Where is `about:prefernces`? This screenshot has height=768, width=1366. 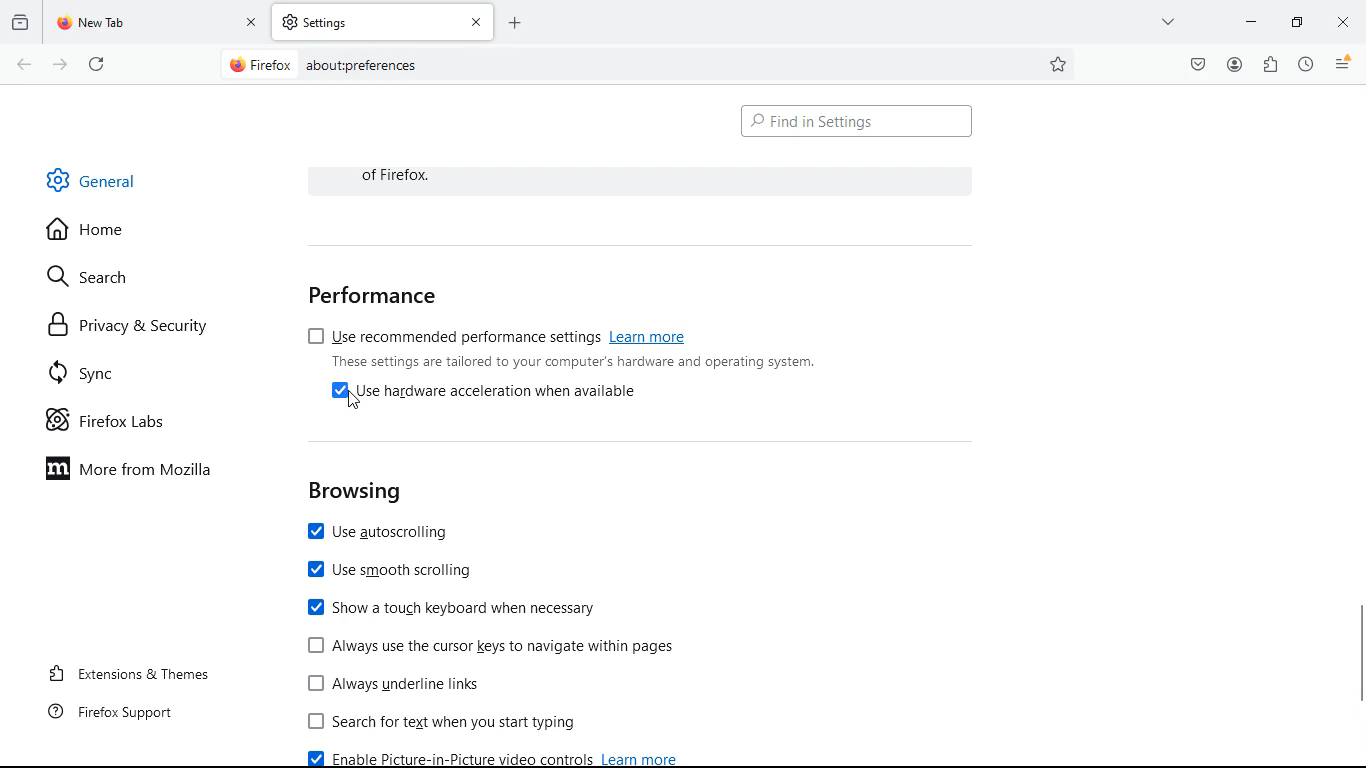 about:prefernces is located at coordinates (361, 65).